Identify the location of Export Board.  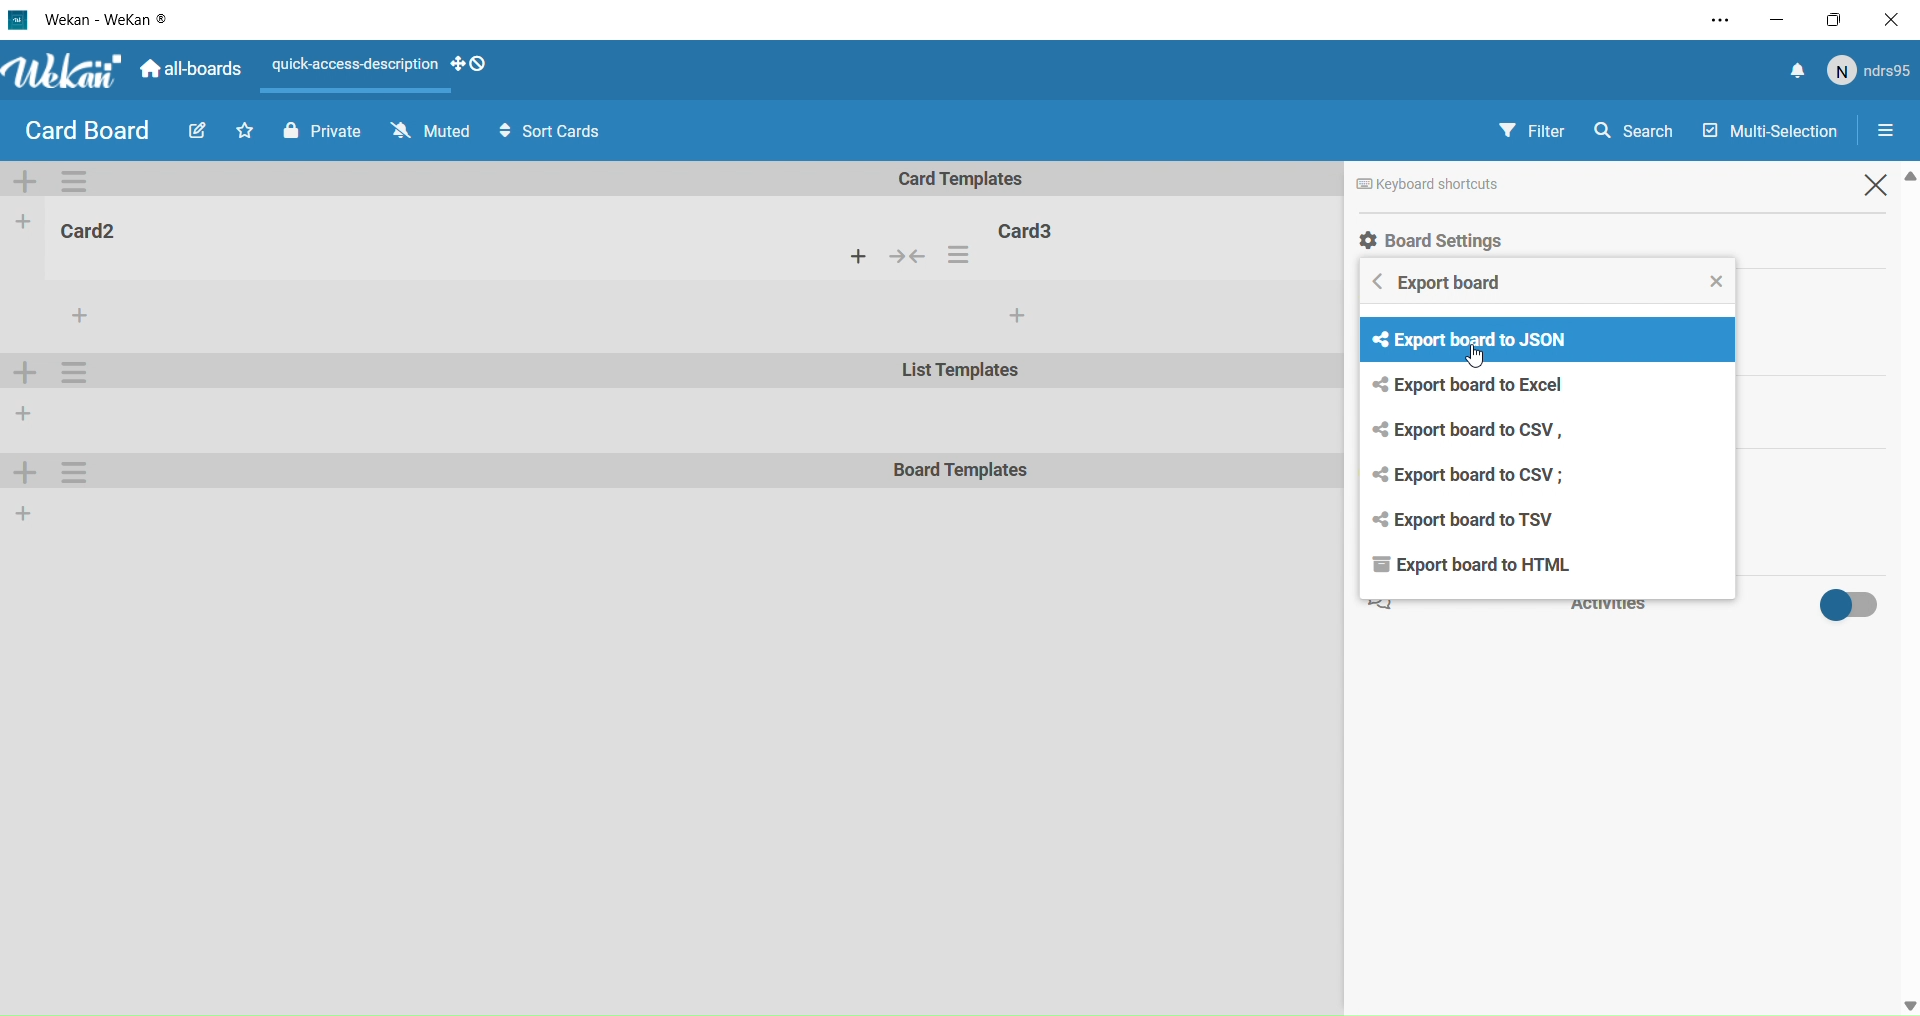
(1448, 287).